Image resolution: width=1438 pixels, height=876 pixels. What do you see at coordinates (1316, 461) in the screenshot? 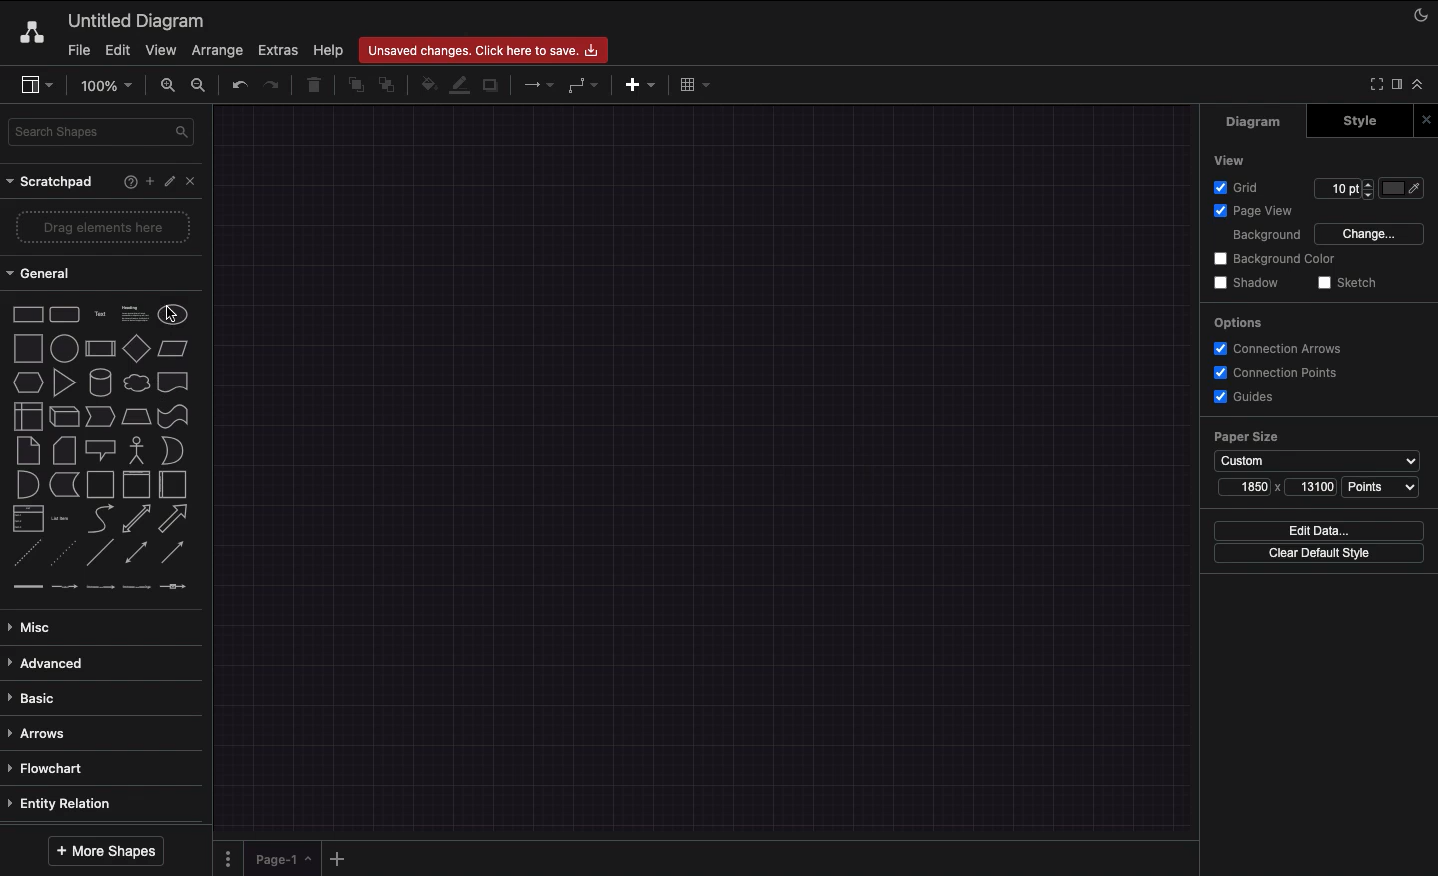
I see `Custom` at bounding box center [1316, 461].